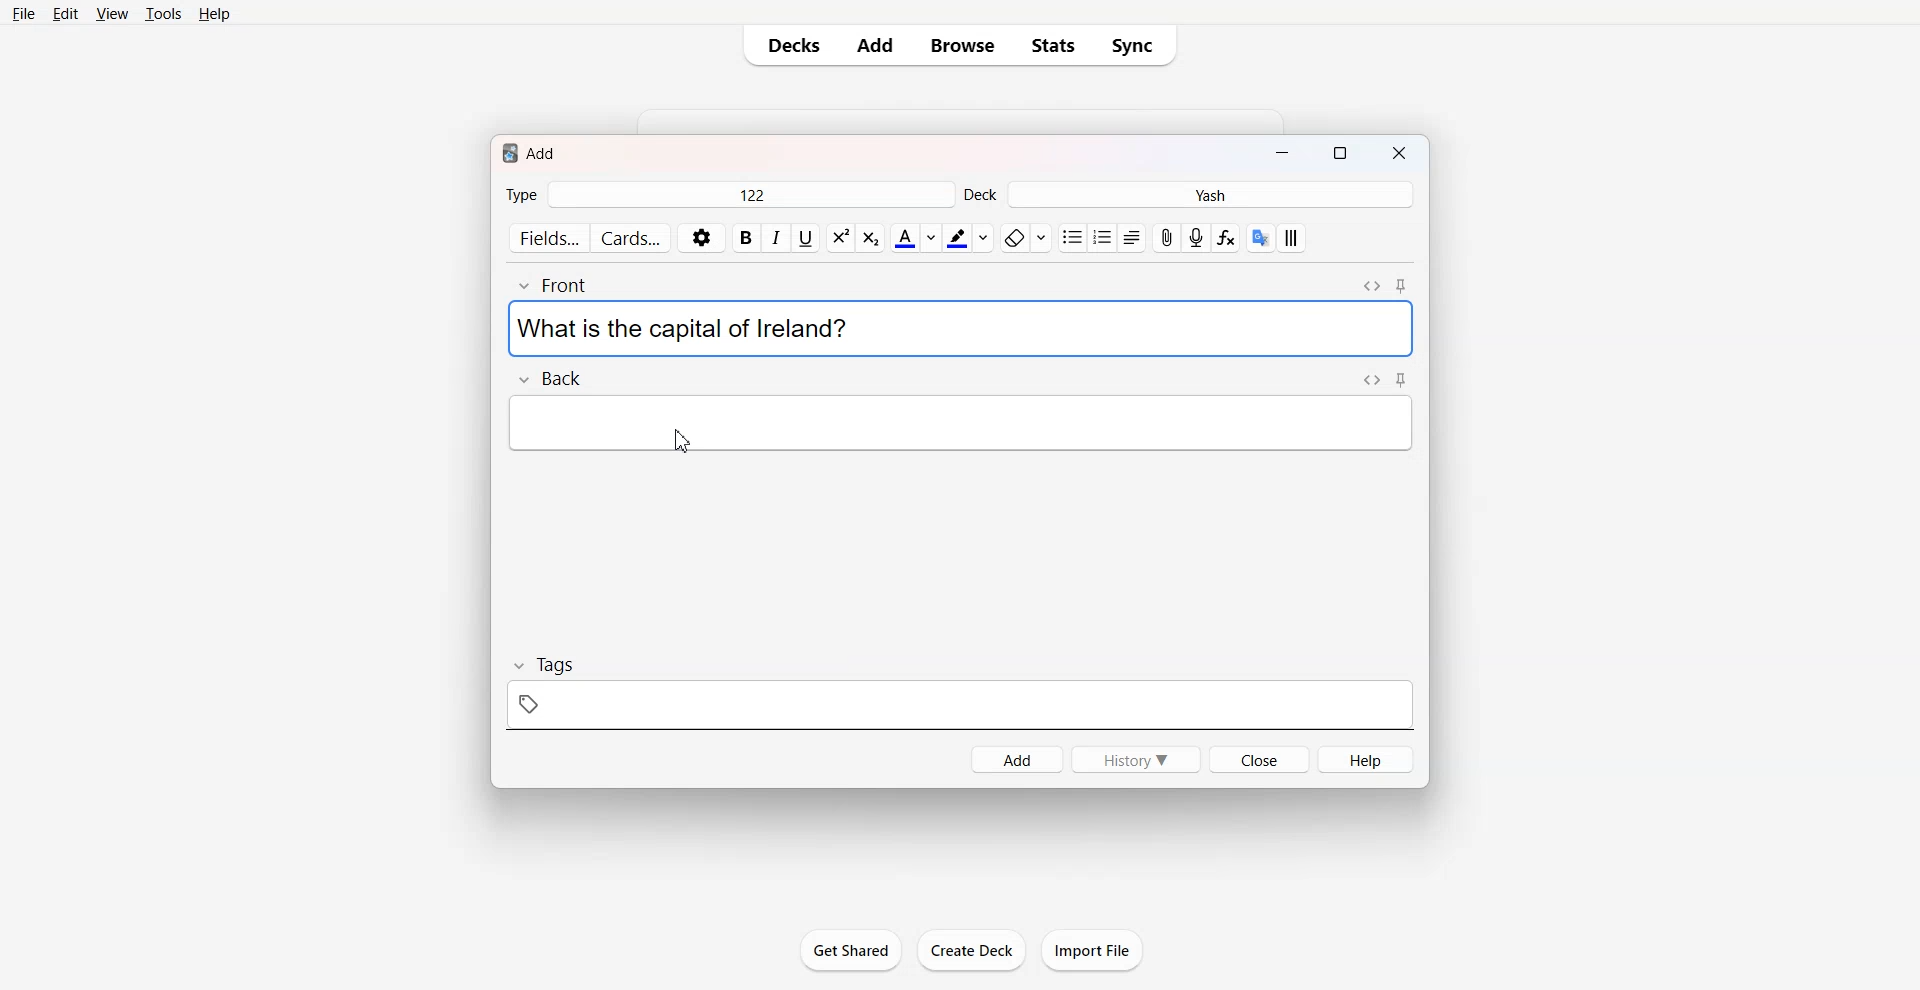 The width and height of the screenshot is (1920, 990). Describe the element at coordinates (632, 238) in the screenshot. I see `Cards` at that location.